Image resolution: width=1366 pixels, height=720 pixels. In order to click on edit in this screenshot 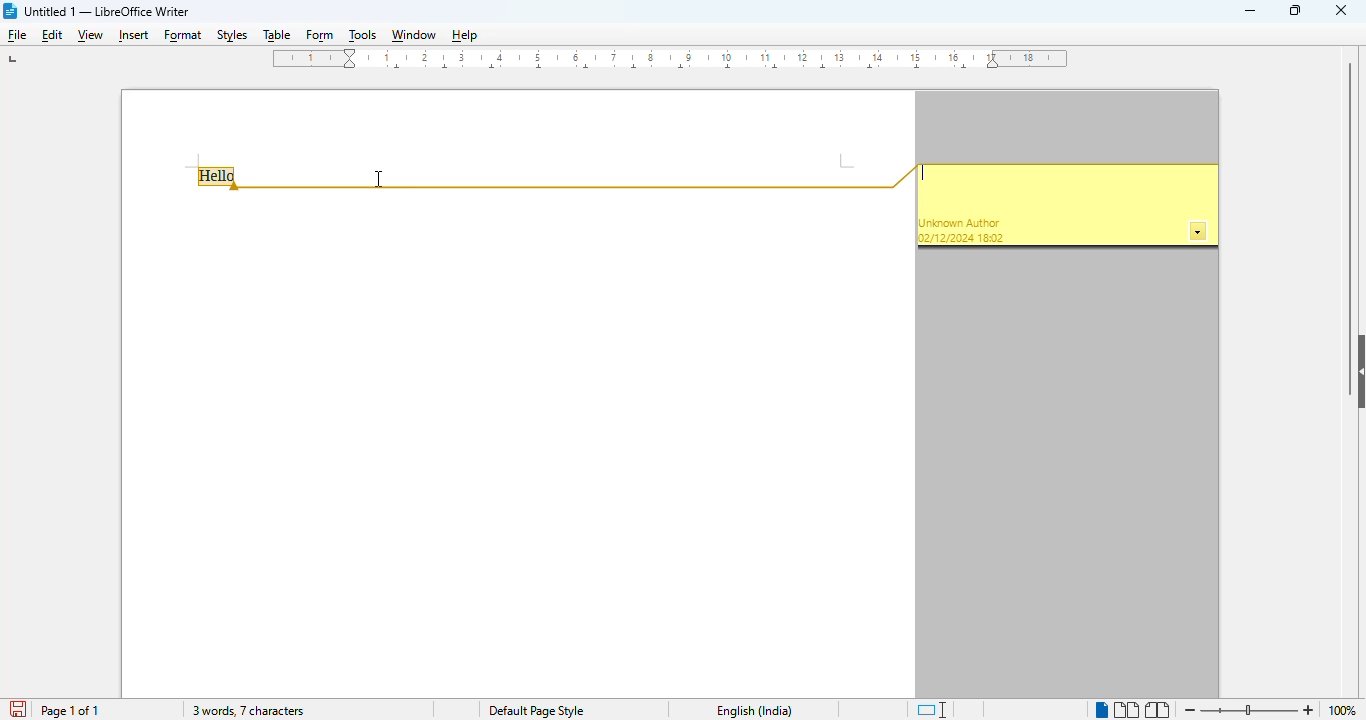, I will do `click(53, 35)`.